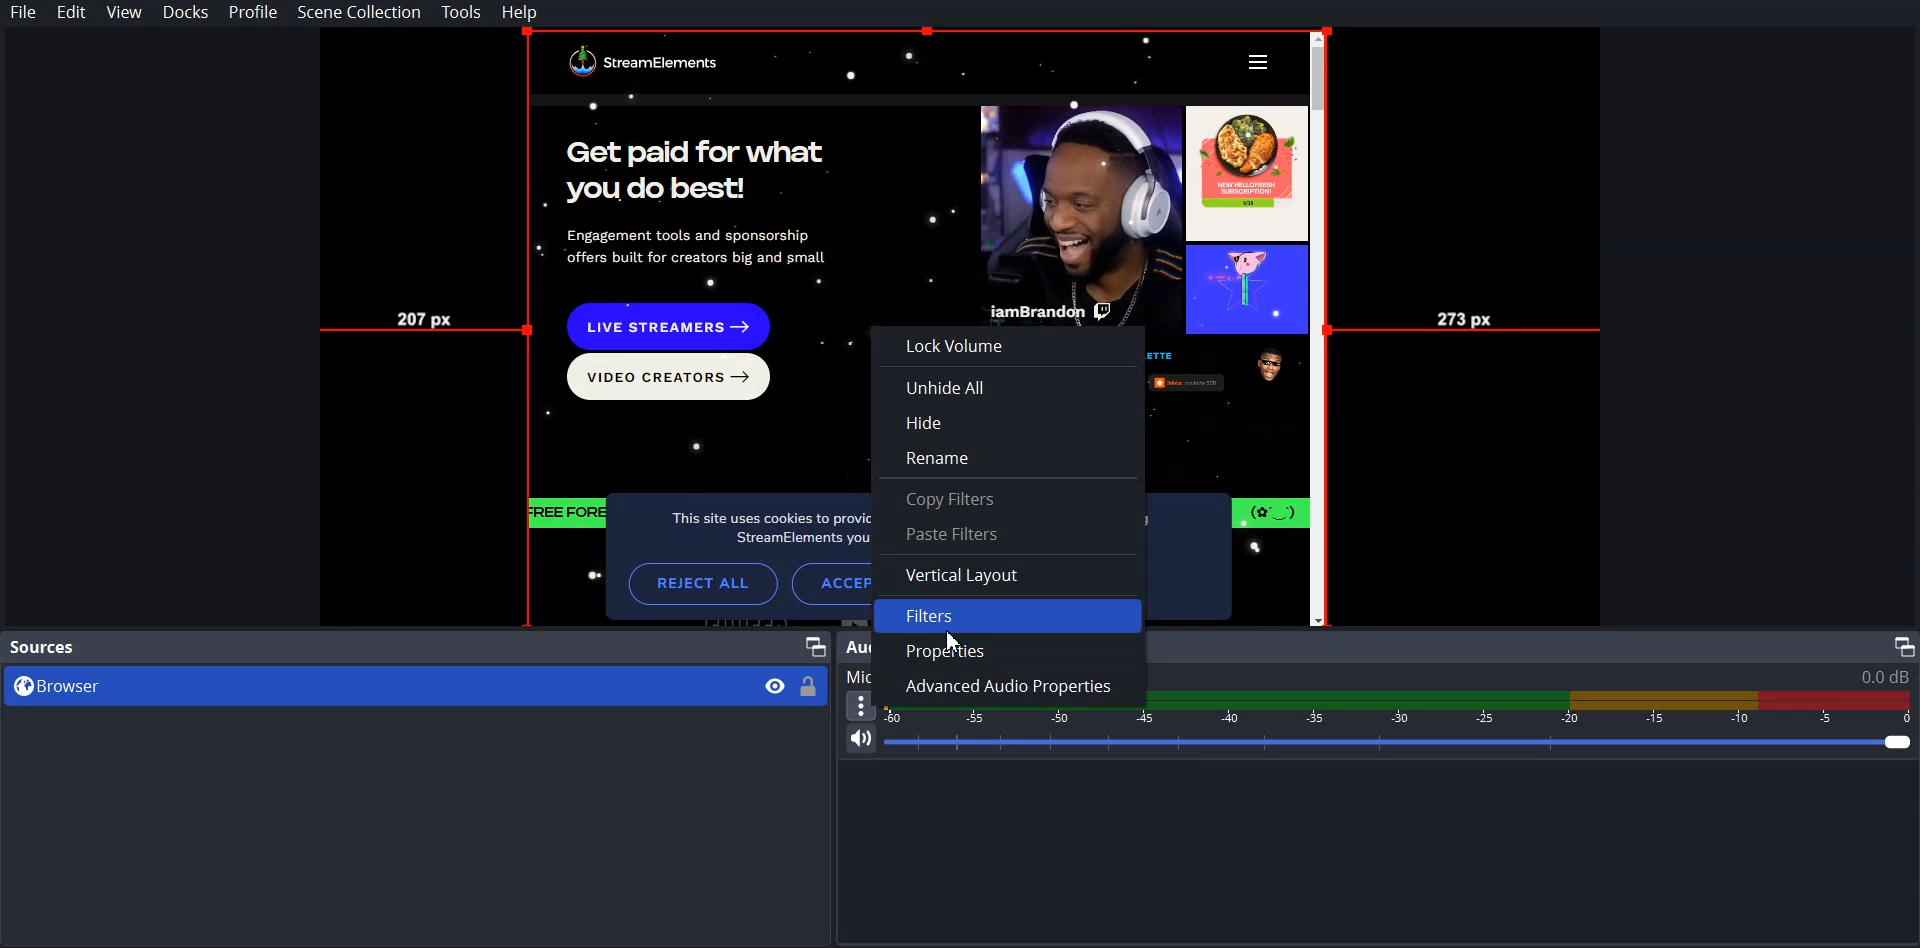  What do you see at coordinates (1009, 387) in the screenshot?
I see `Unhide All` at bounding box center [1009, 387].